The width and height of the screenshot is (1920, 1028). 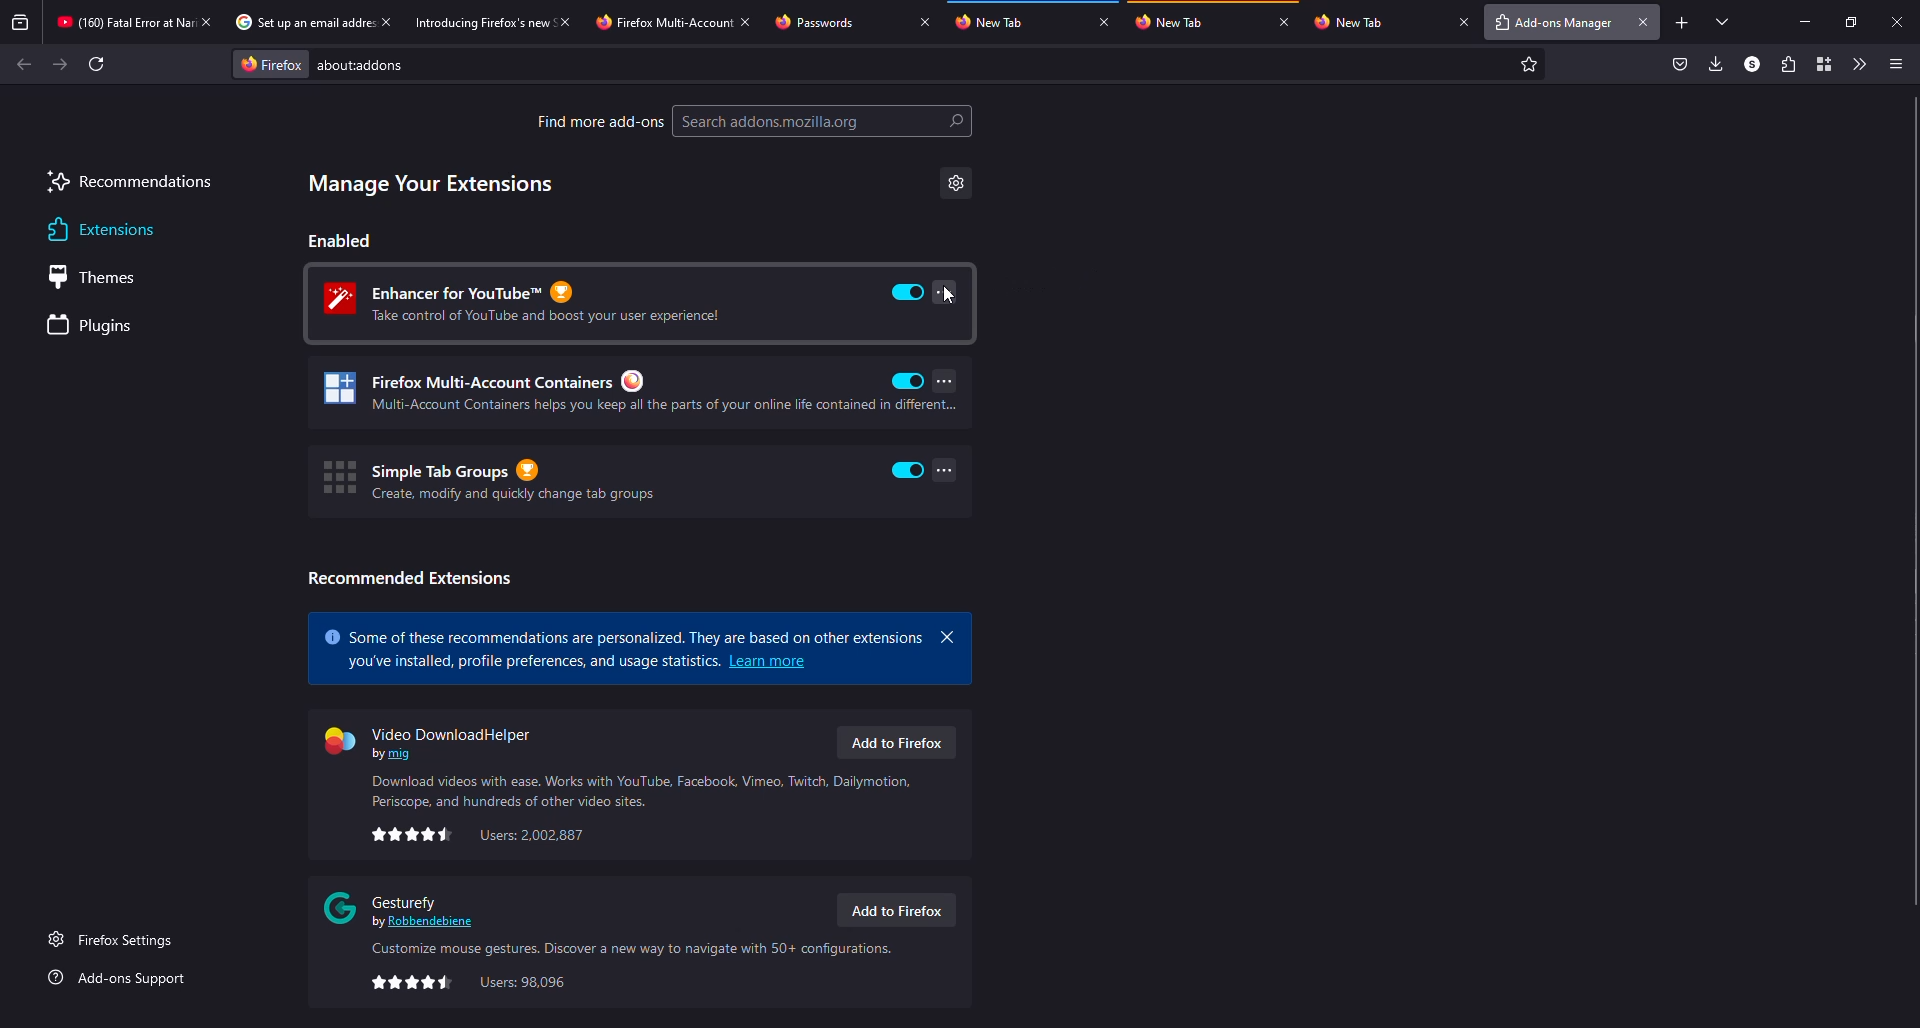 I want to click on close, so click(x=948, y=637).